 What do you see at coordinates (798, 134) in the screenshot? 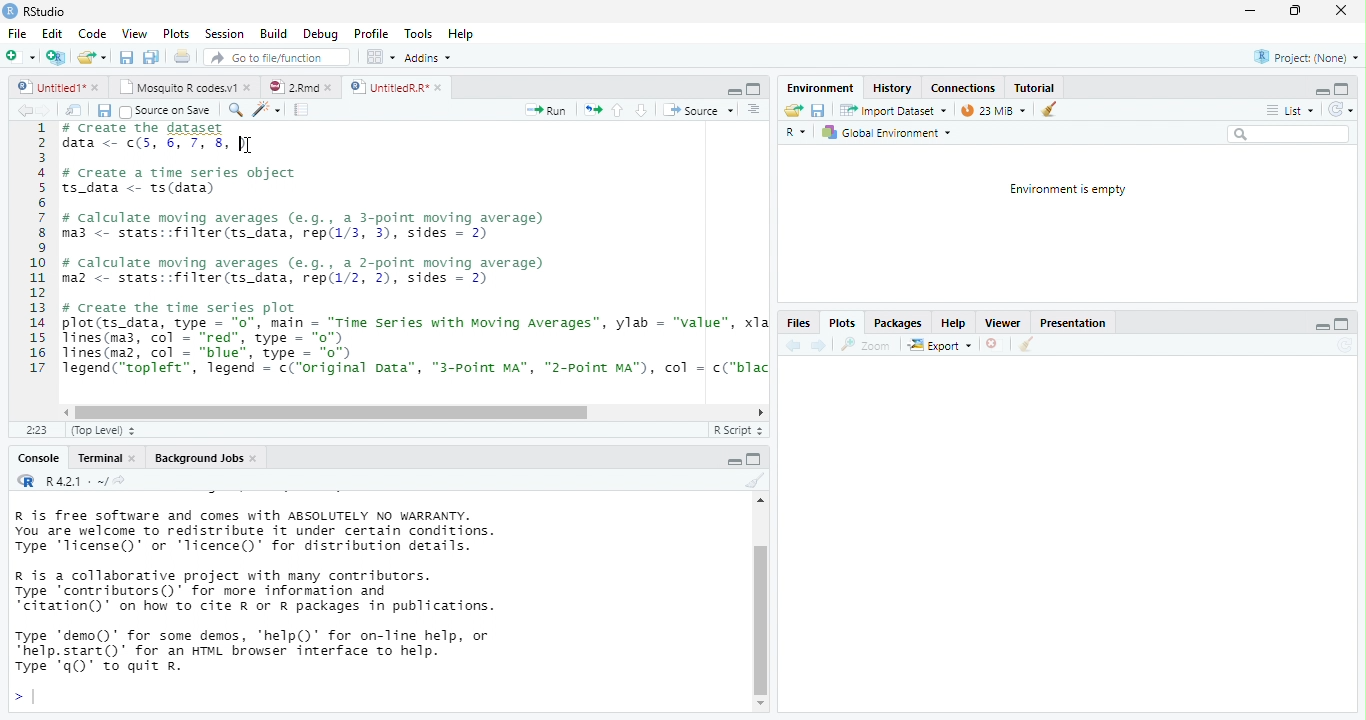
I see `R` at bounding box center [798, 134].